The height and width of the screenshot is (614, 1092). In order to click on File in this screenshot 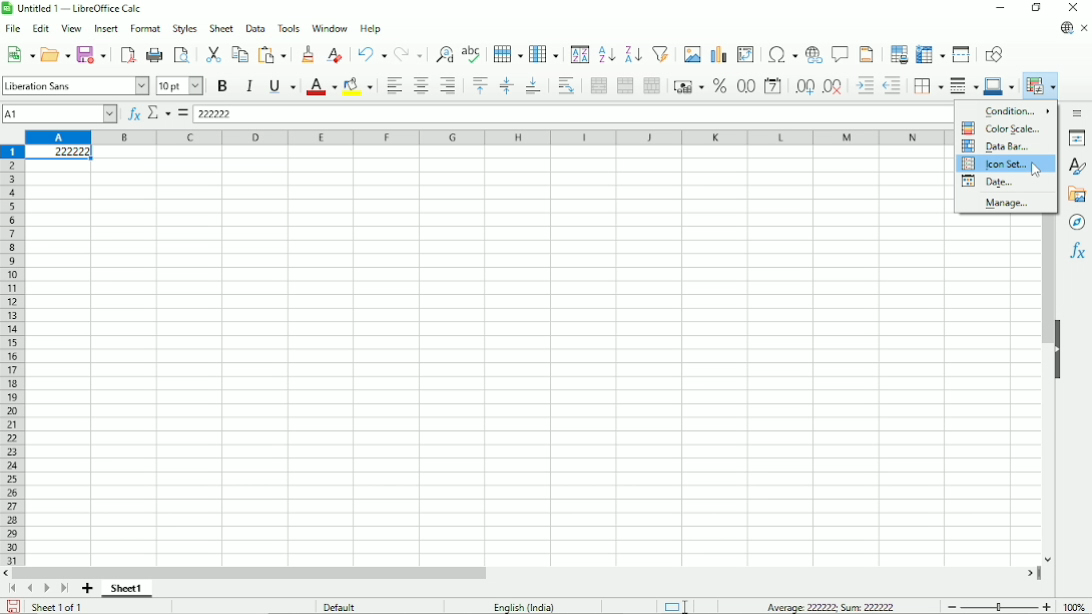, I will do `click(13, 29)`.